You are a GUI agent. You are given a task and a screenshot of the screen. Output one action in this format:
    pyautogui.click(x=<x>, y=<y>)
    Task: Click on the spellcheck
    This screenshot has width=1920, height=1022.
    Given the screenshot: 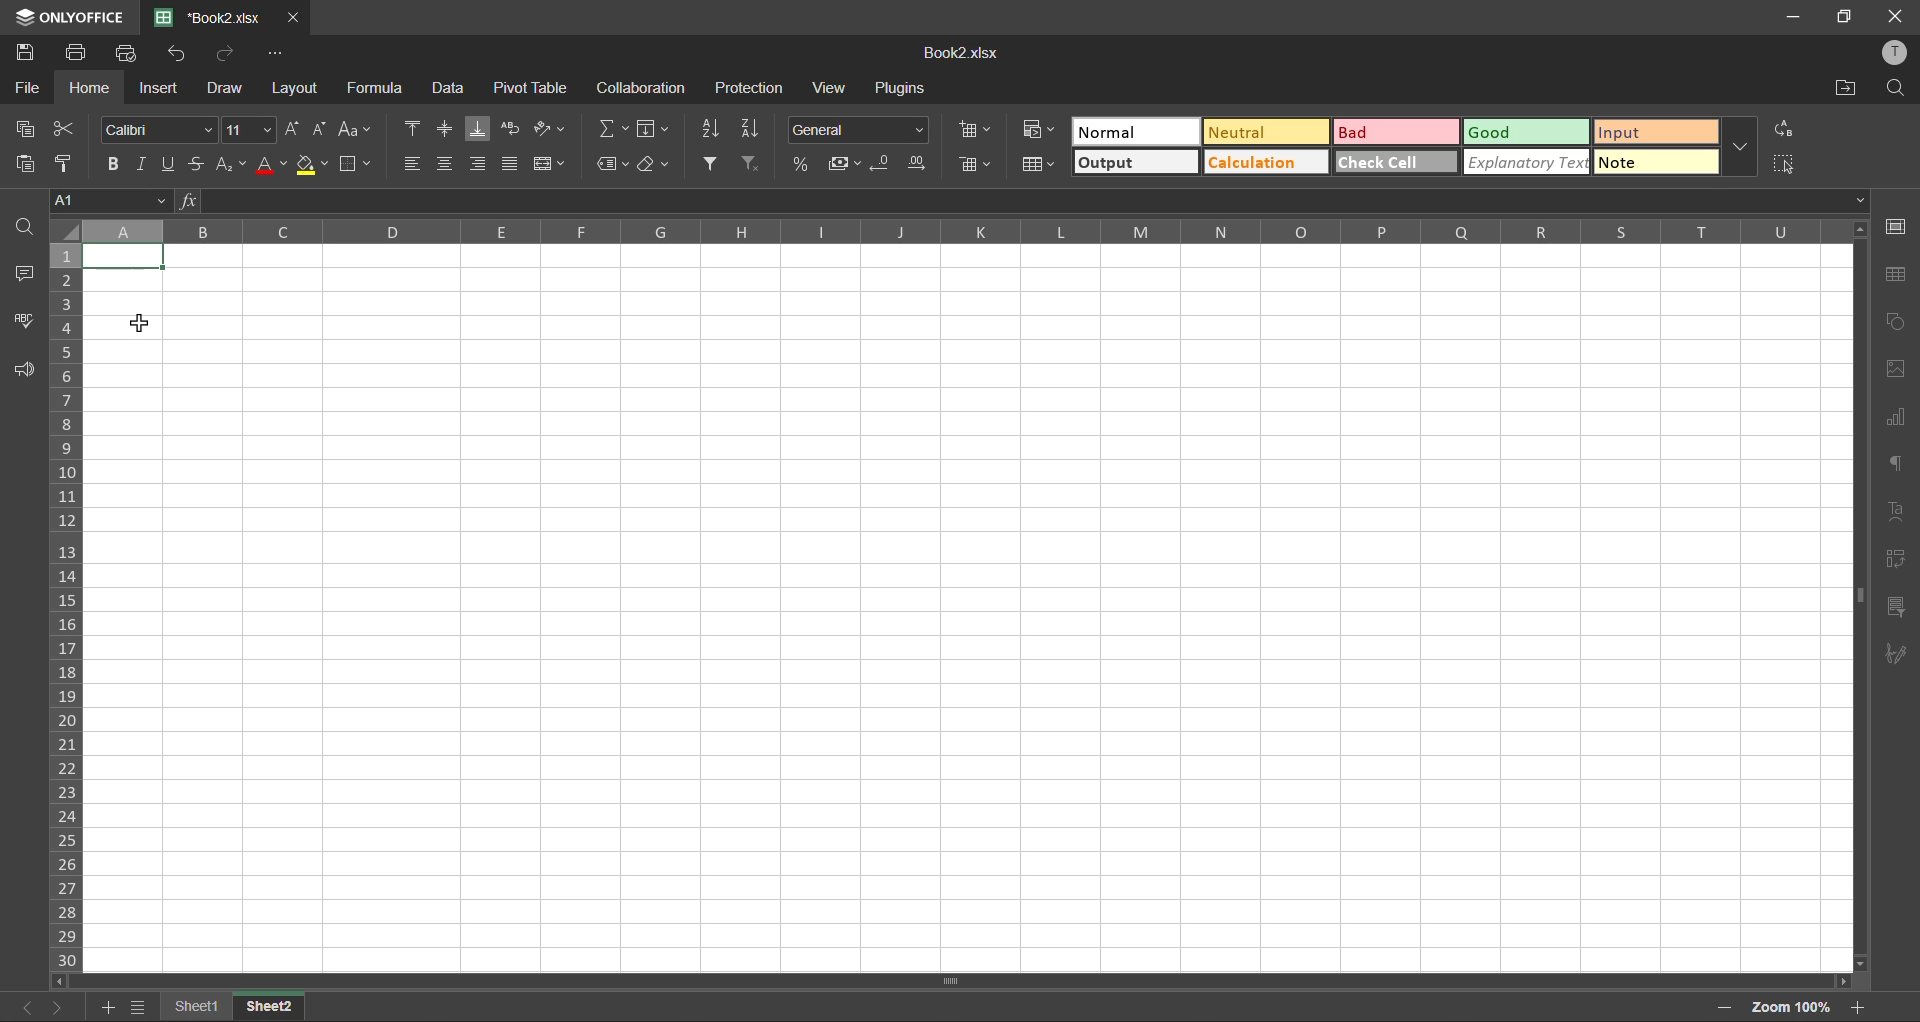 What is the action you would take?
    pyautogui.click(x=26, y=319)
    